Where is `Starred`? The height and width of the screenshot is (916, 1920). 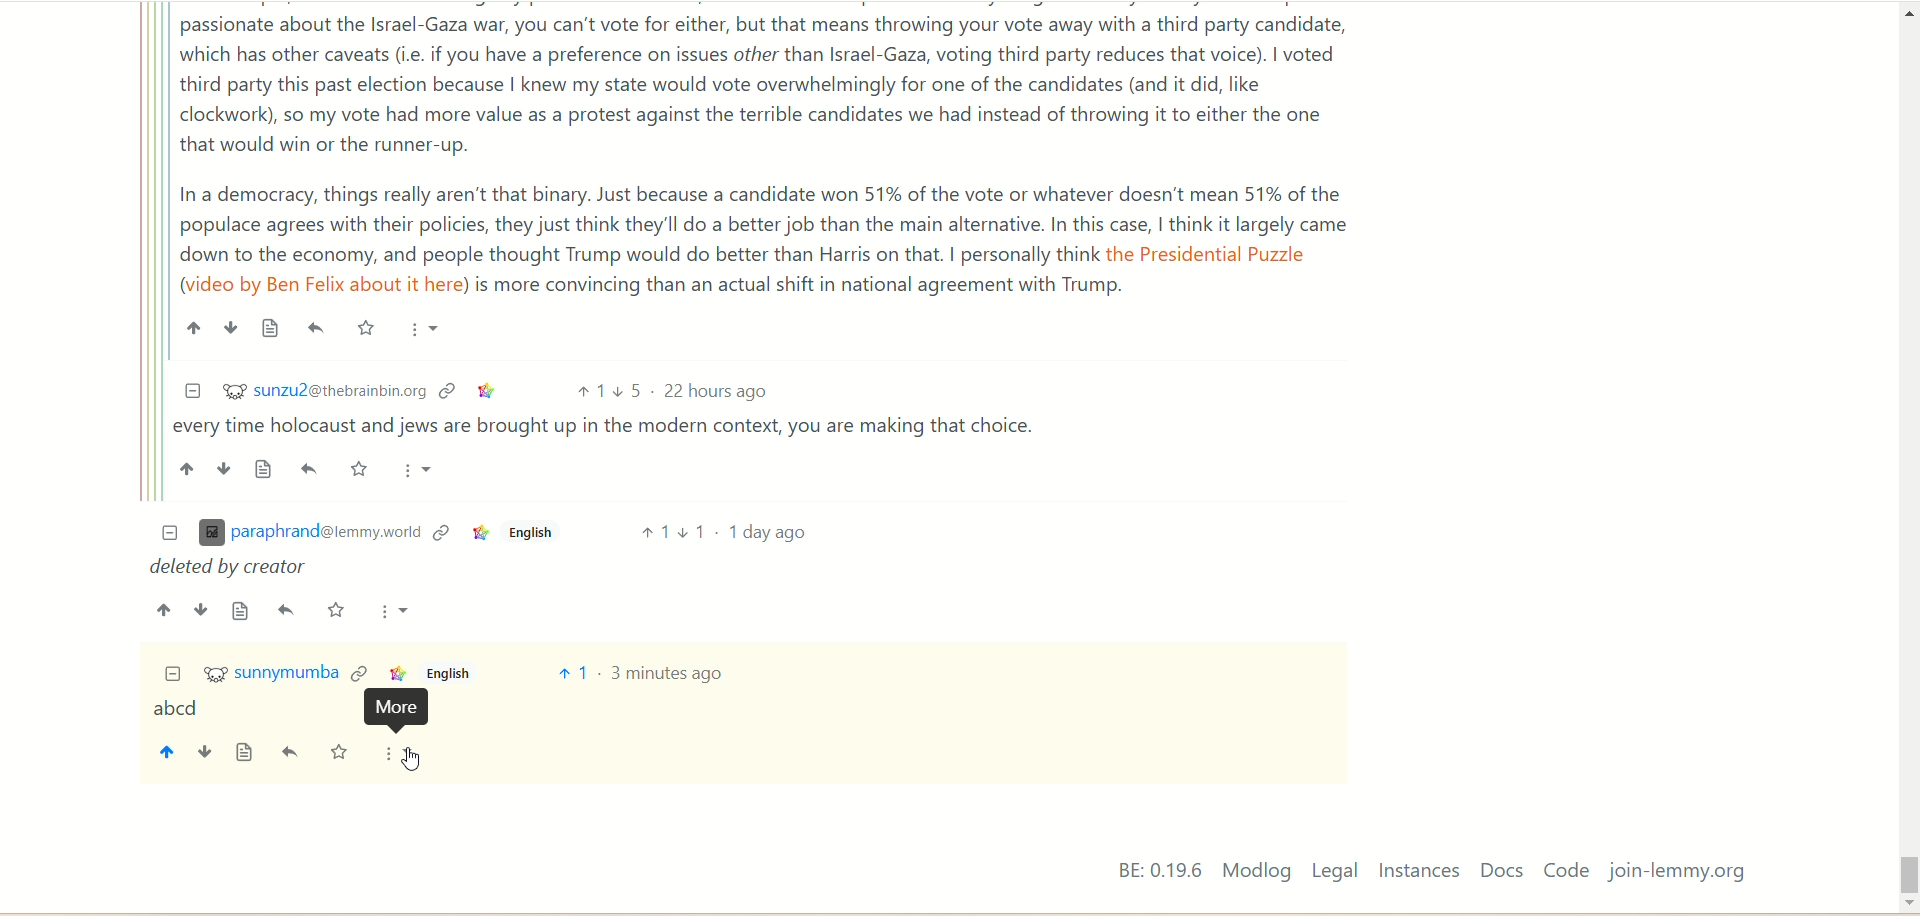
Starred is located at coordinates (337, 609).